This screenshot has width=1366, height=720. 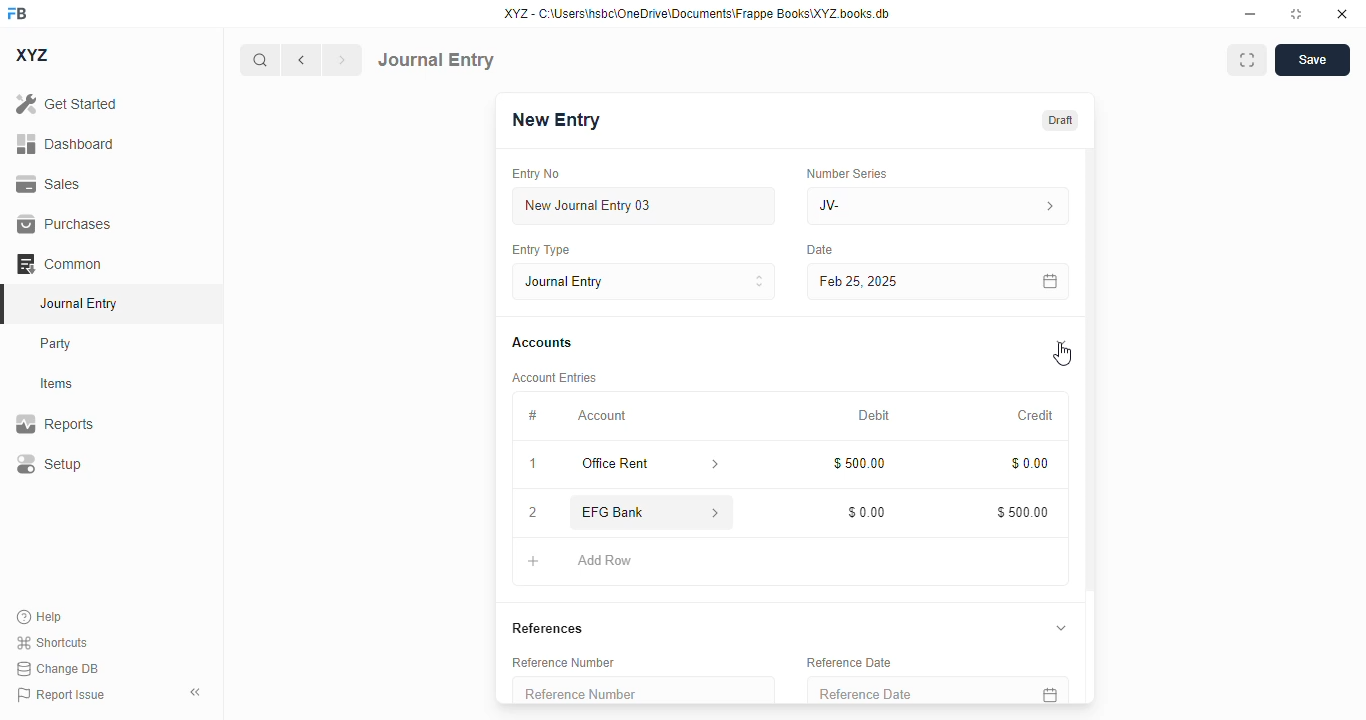 What do you see at coordinates (821, 250) in the screenshot?
I see `date` at bounding box center [821, 250].